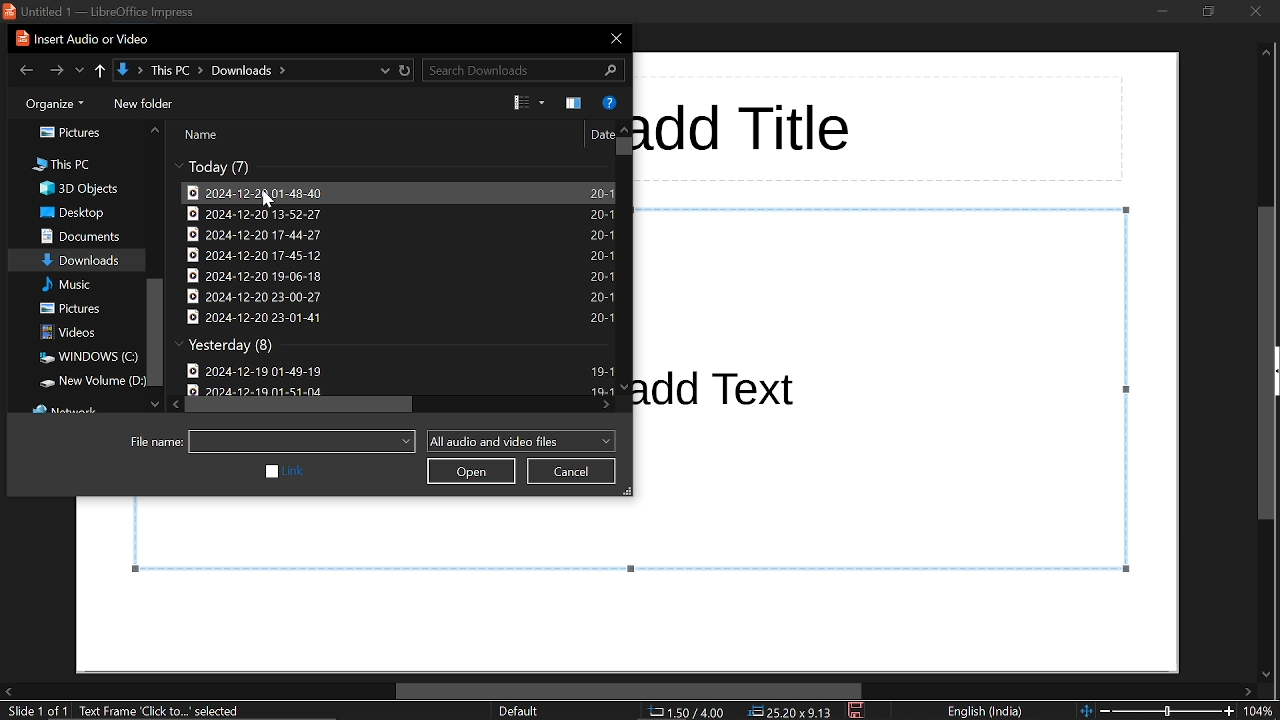  I want to click on link, so click(283, 473).